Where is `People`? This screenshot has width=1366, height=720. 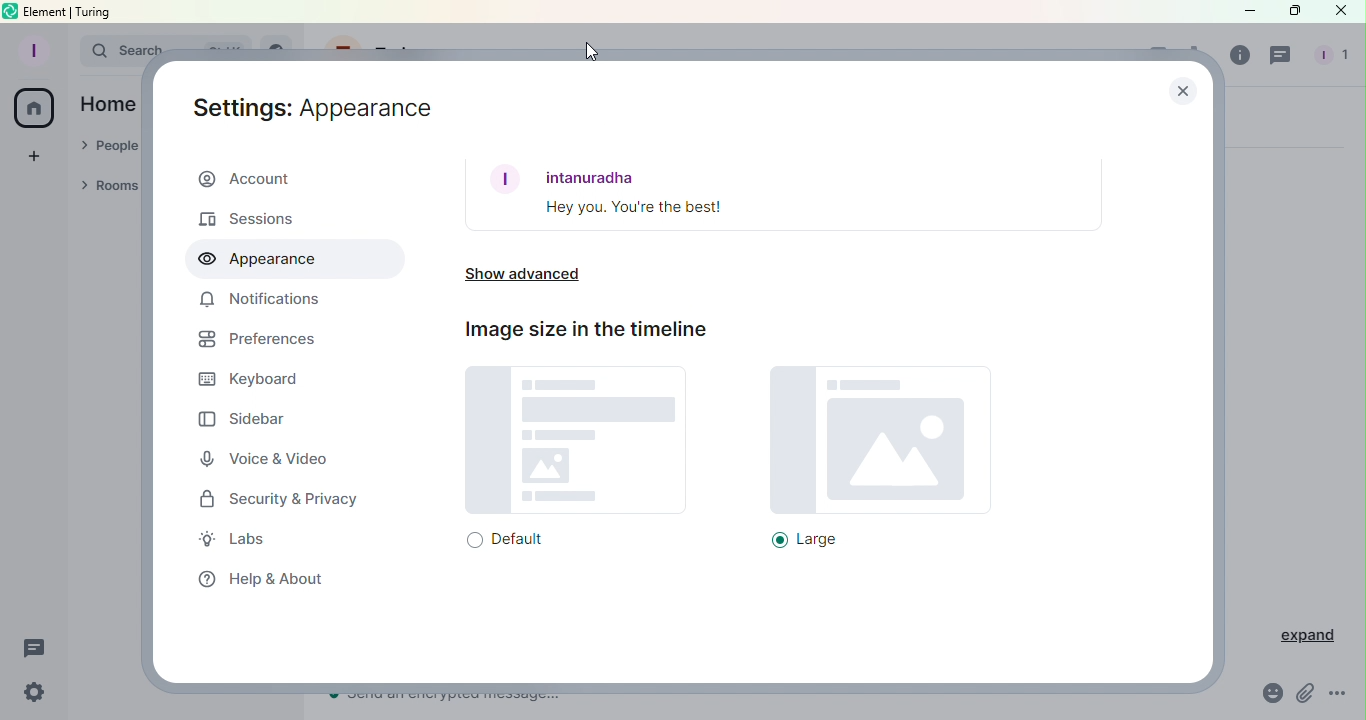
People is located at coordinates (1327, 58).